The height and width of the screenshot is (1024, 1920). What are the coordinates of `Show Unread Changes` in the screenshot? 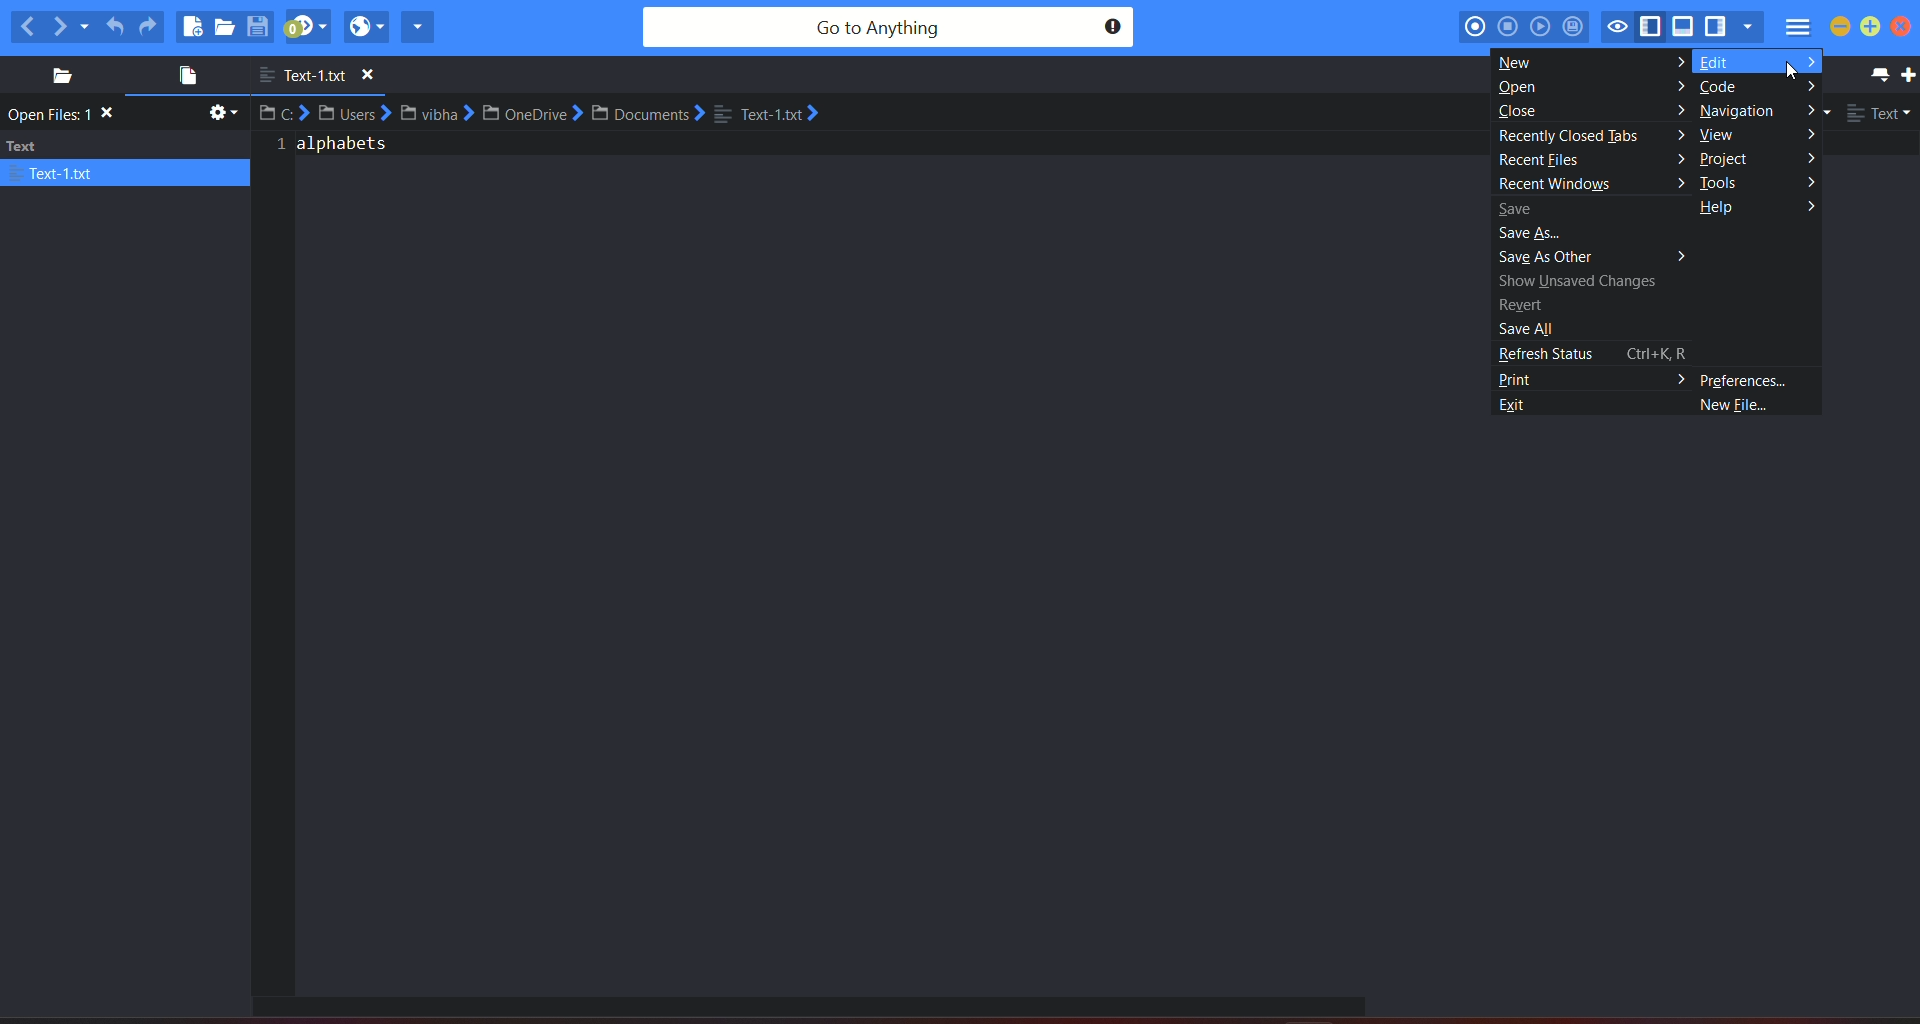 It's located at (1578, 281).